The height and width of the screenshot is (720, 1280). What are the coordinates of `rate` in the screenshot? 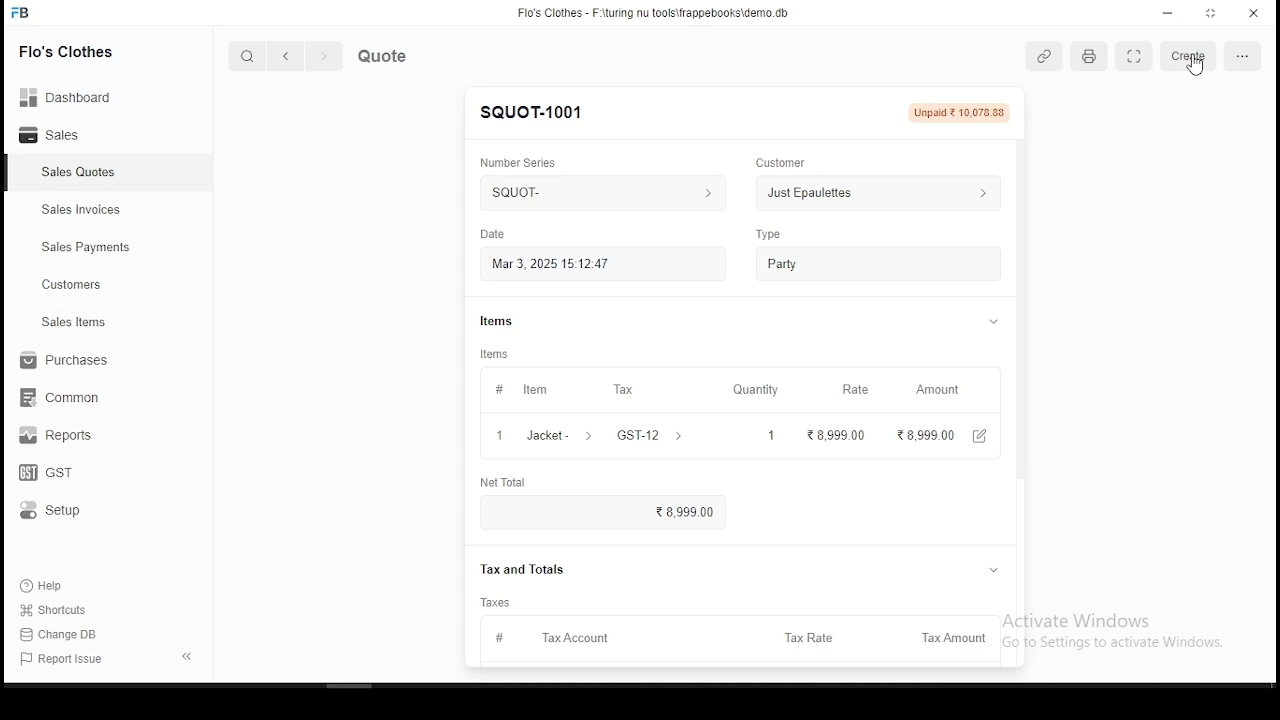 It's located at (855, 390).